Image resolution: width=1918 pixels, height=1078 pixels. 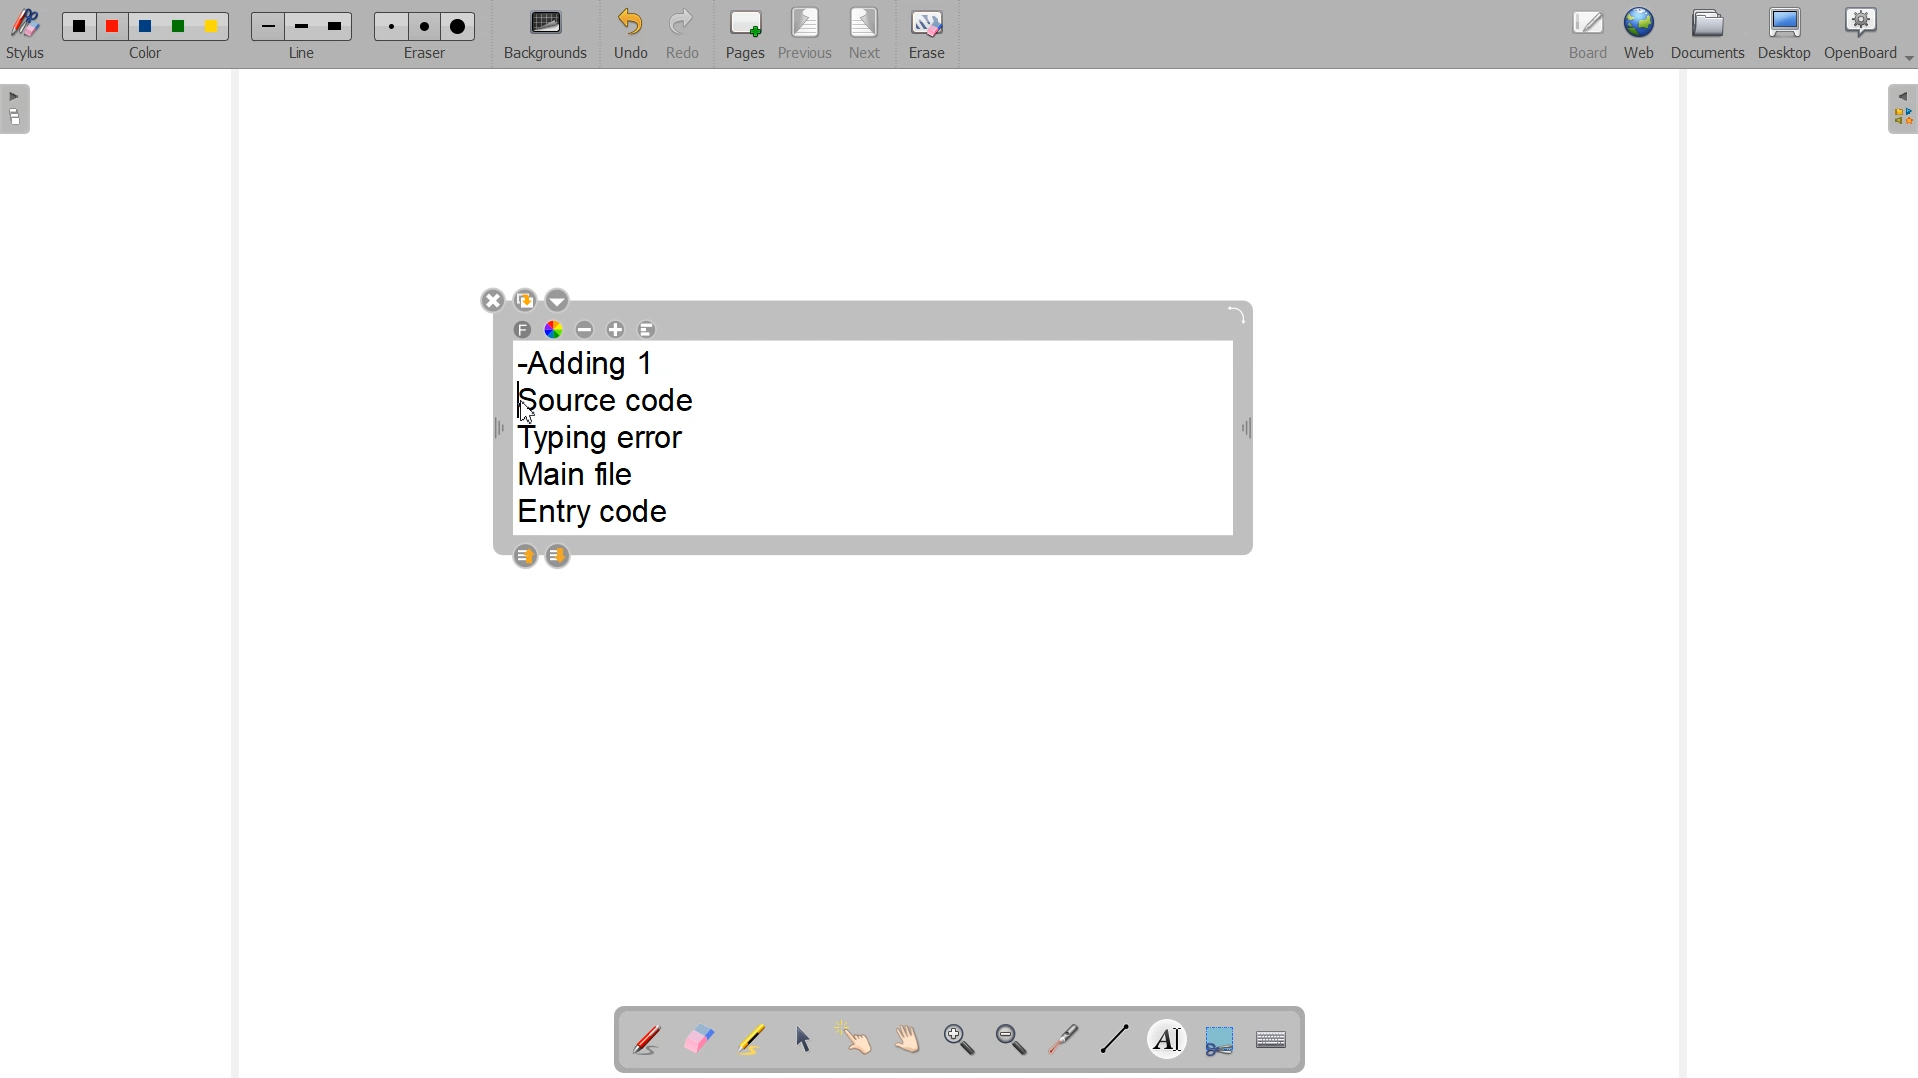 I want to click on Layer up, so click(x=524, y=556).